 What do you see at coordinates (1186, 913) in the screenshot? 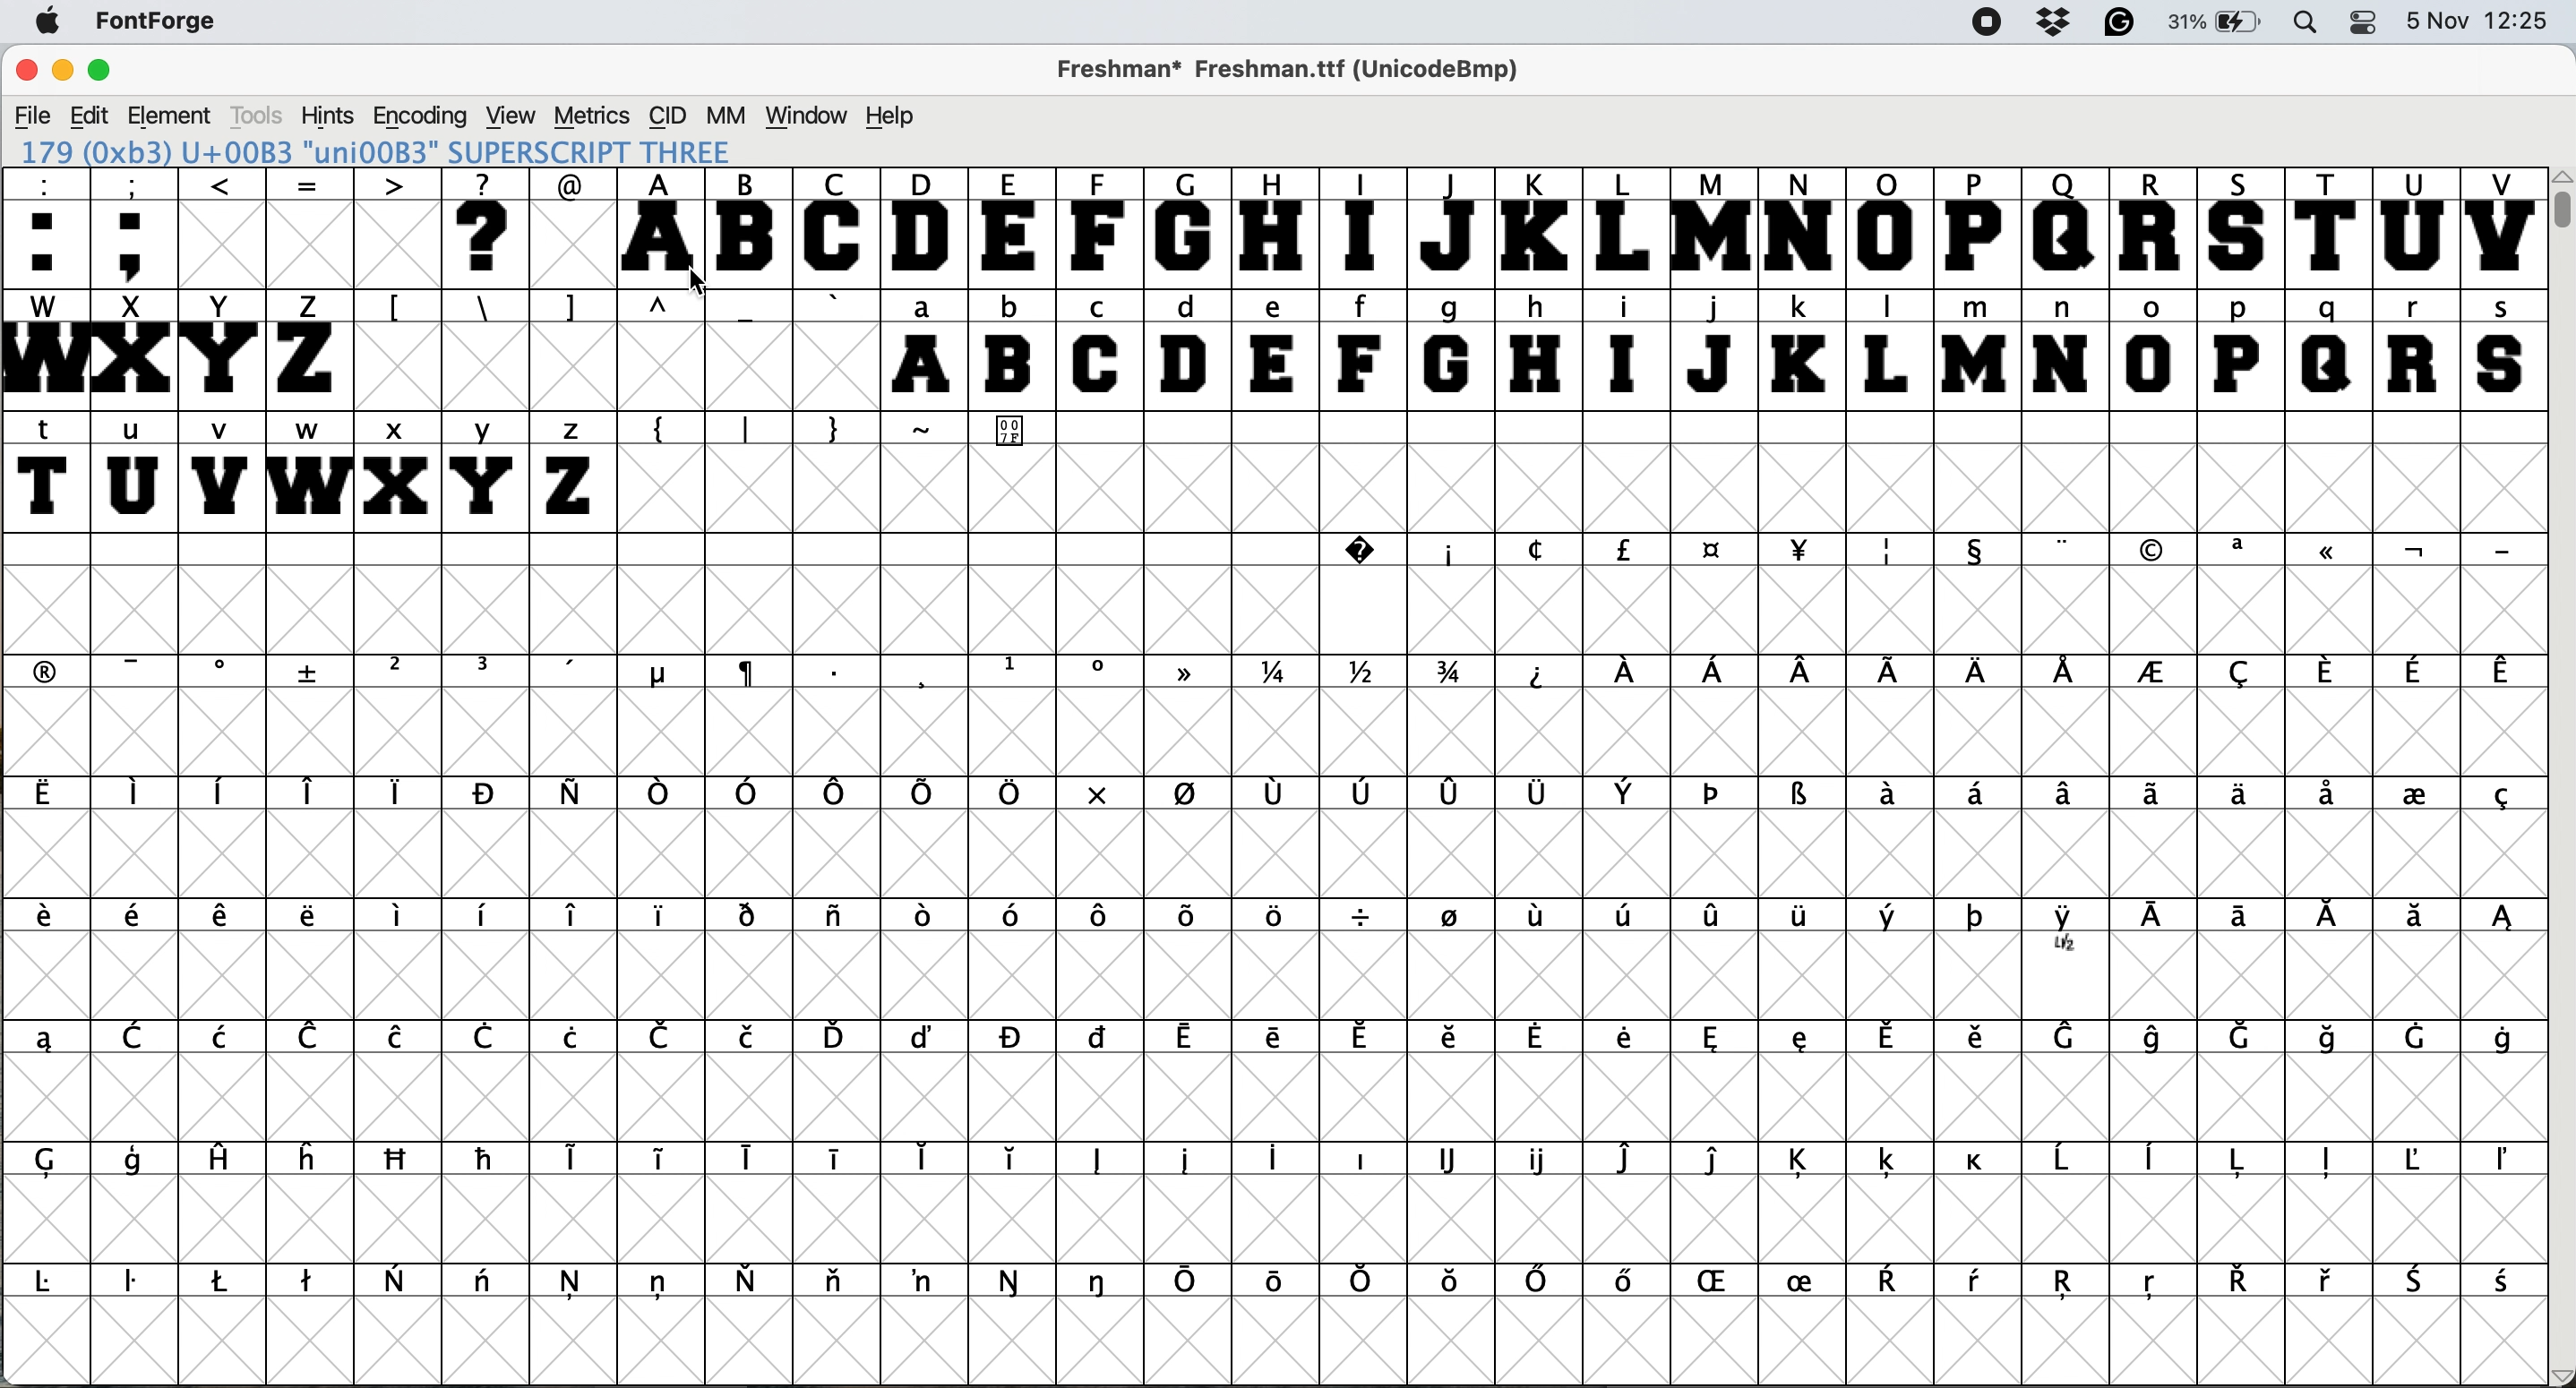
I see `symbol` at bounding box center [1186, 913].